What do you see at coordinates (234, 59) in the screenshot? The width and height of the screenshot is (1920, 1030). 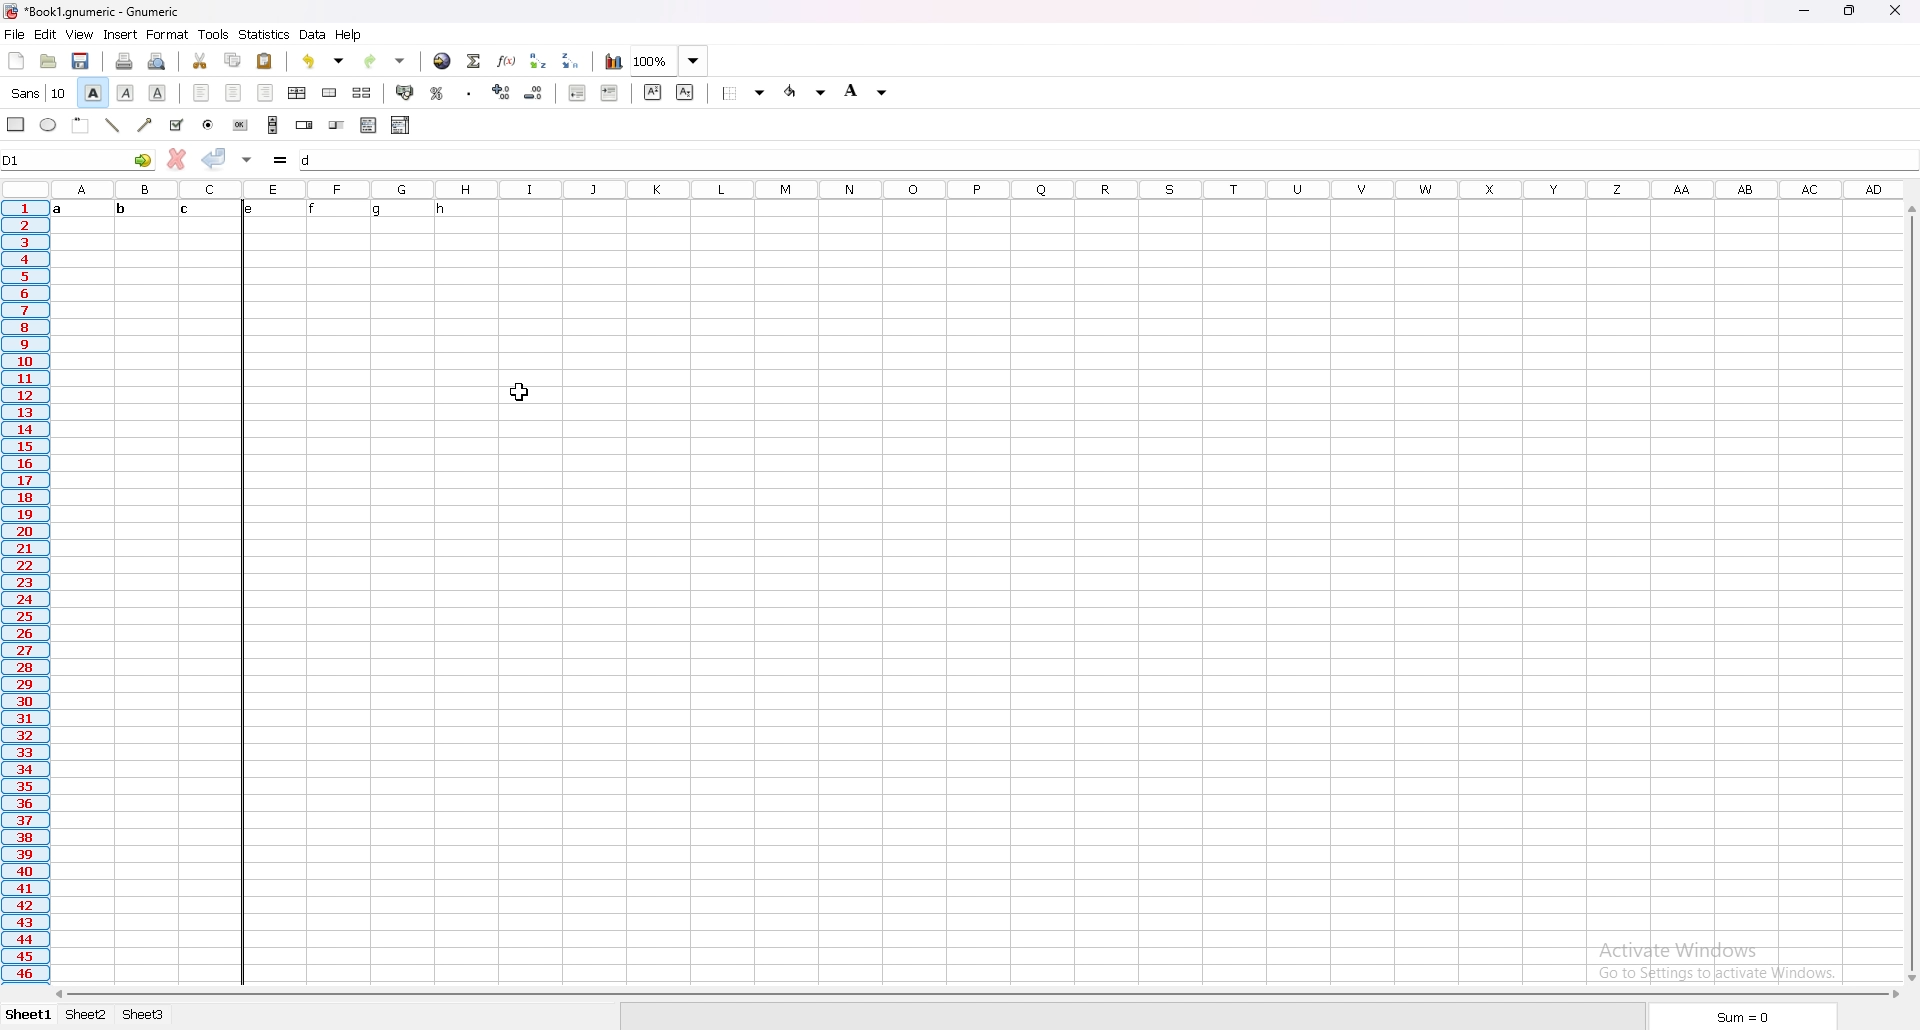 I see `copy` at bounding box center [234, 59].